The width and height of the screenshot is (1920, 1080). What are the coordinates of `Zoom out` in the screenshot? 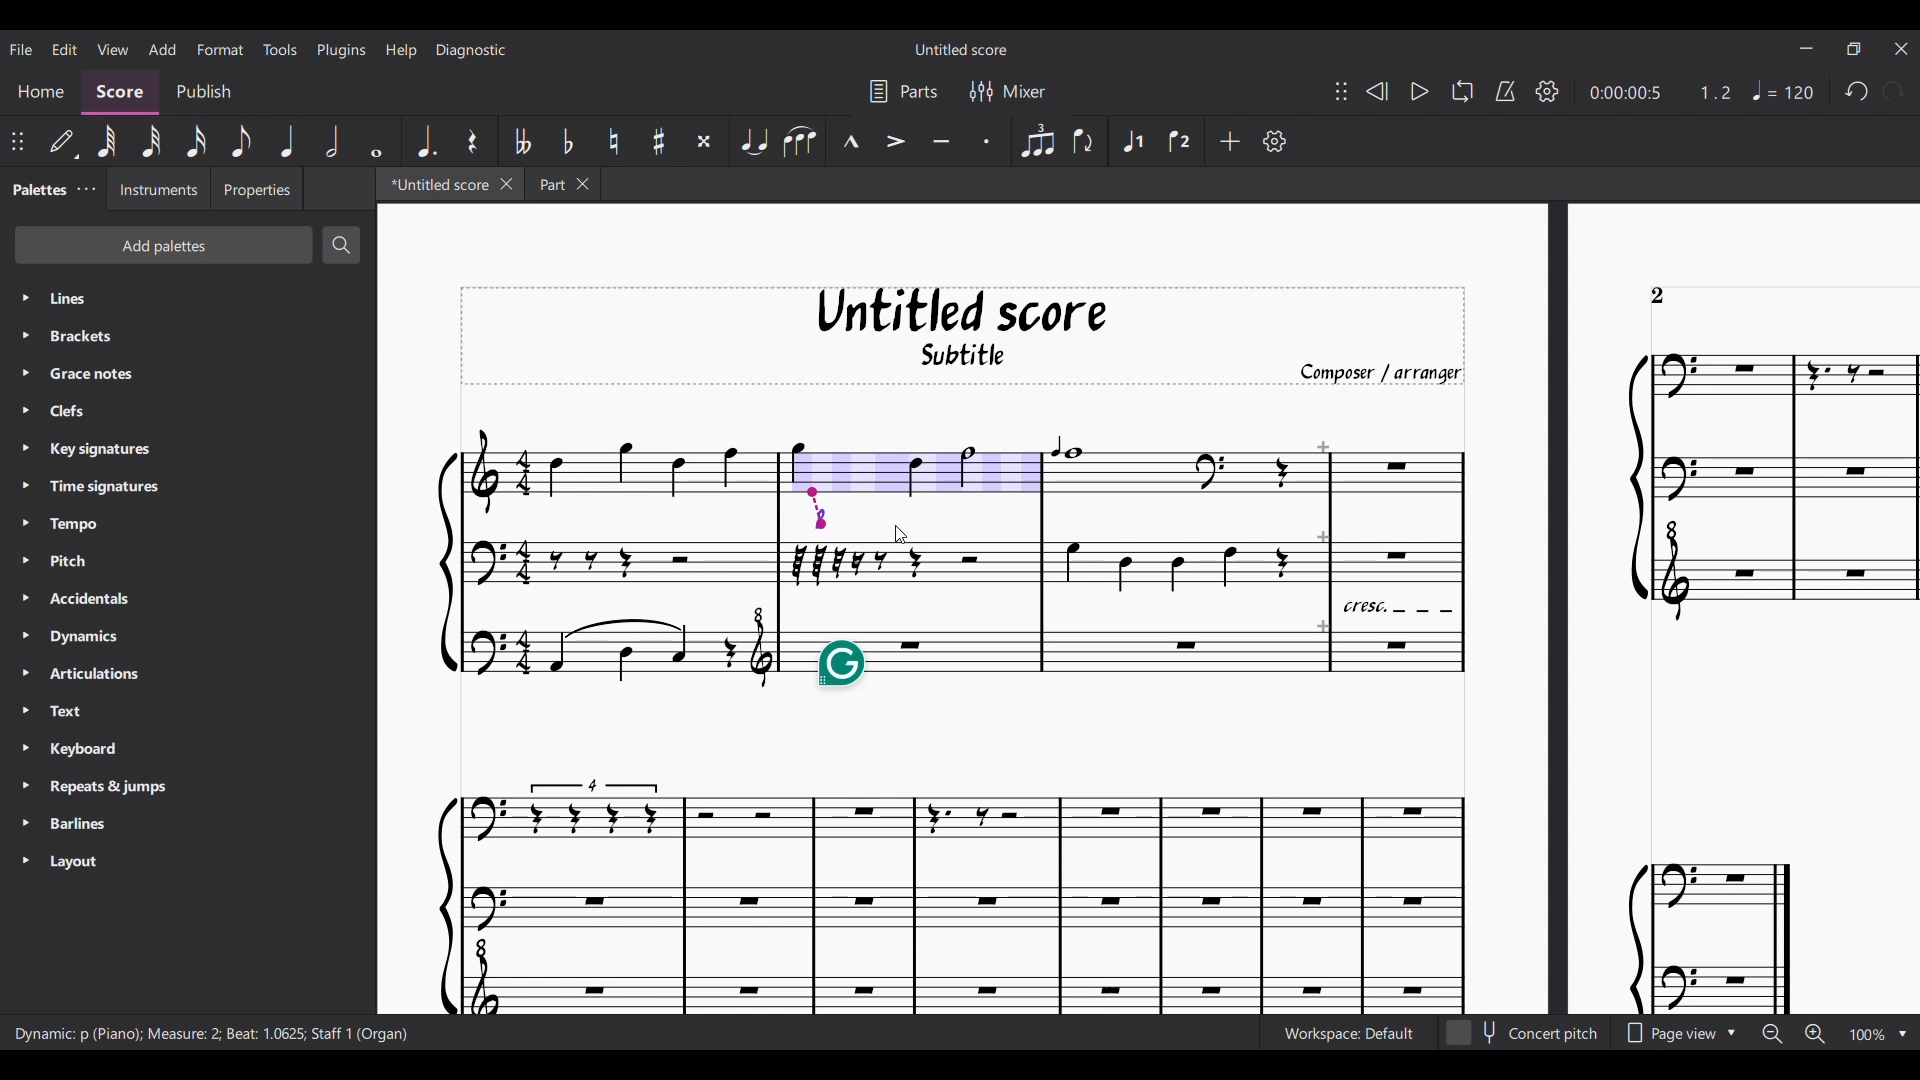 It's located at (1773, 1035).